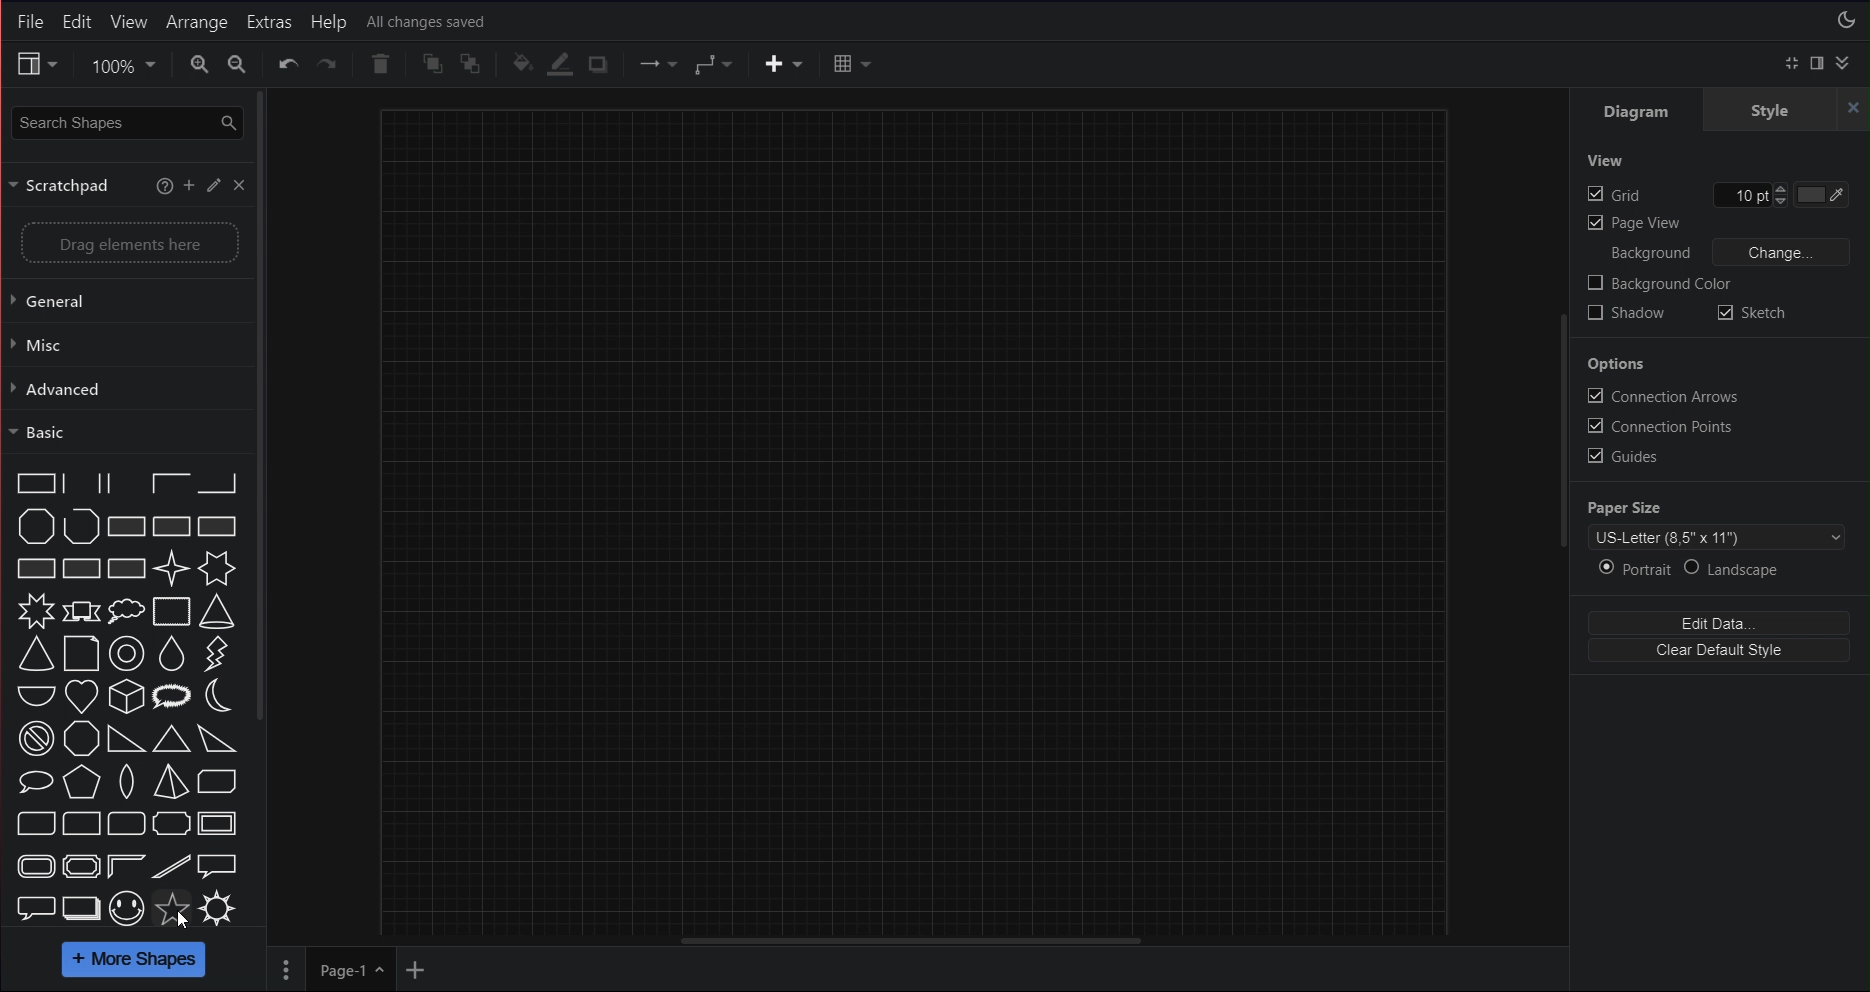 The height and width of the screenshot is (992, 1870). What do you see at coordinates (219, 739) in the screenshot?
I see `obtuse triangle` at bounding box center [219, 739].